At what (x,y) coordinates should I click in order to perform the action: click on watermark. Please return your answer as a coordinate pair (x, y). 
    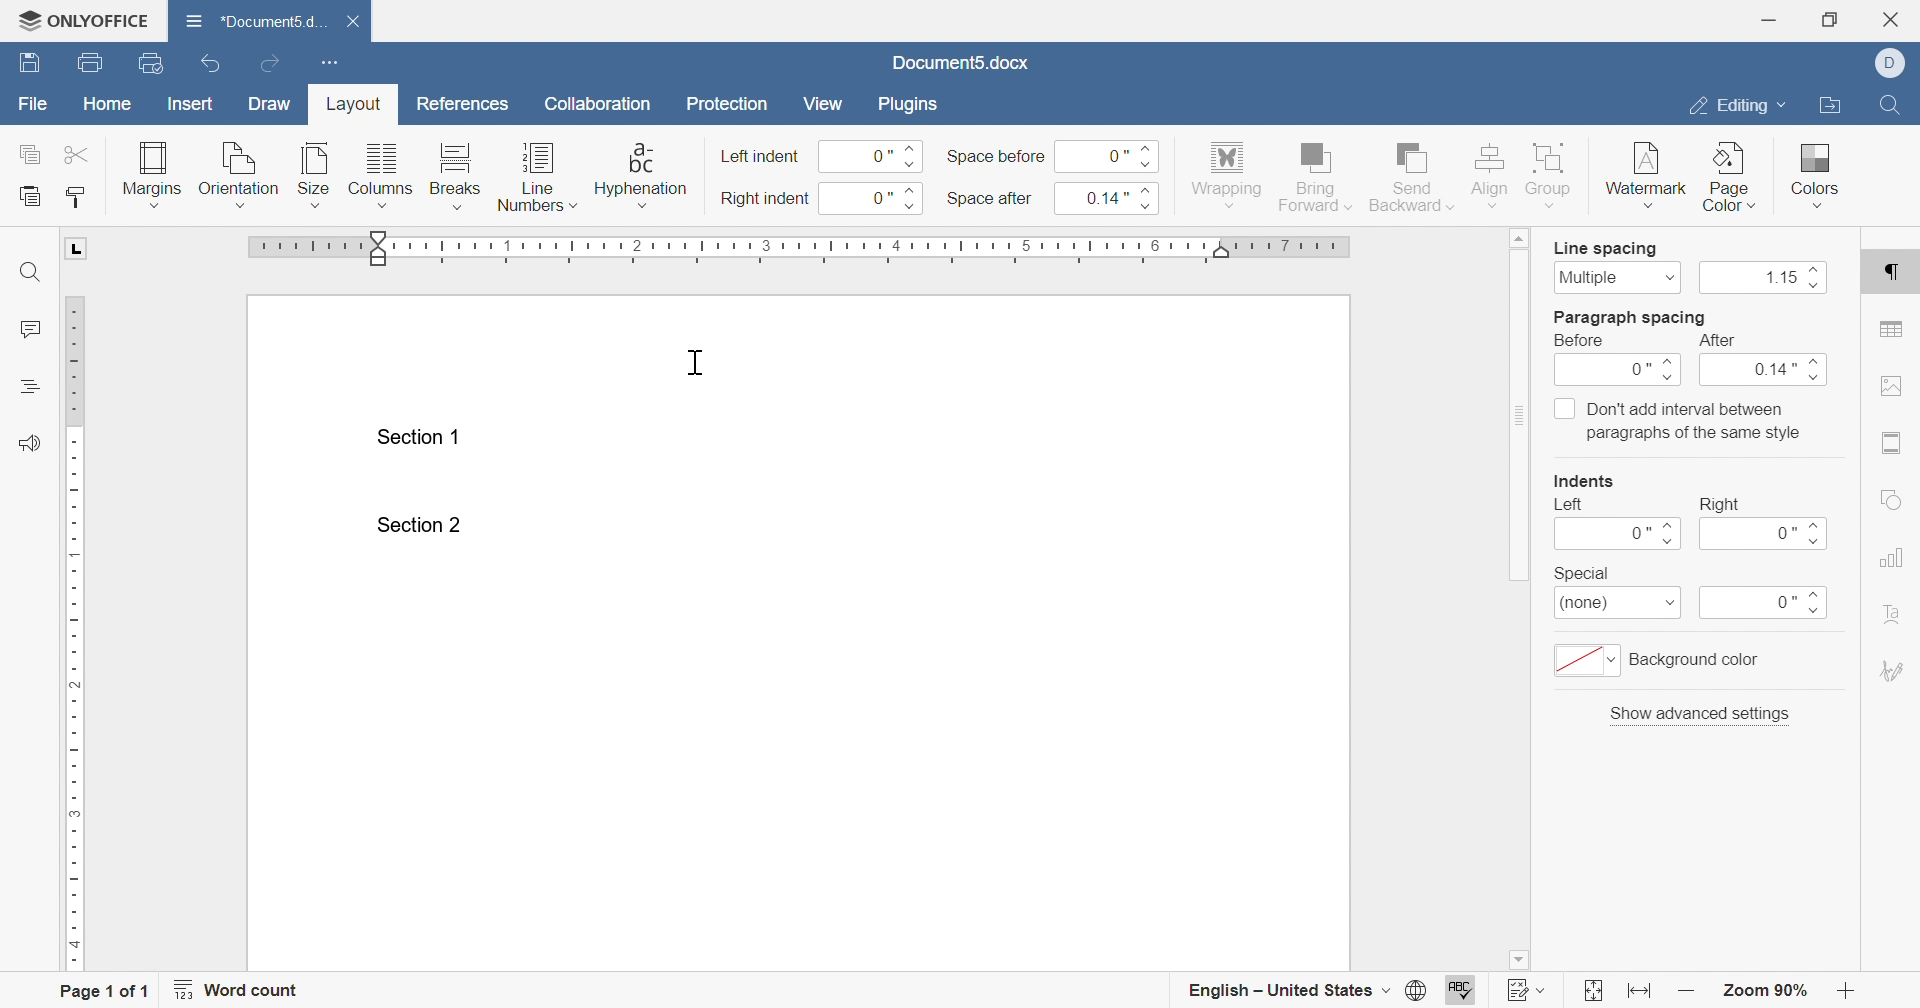
    Looking at the image, I should click on (1643, 179).